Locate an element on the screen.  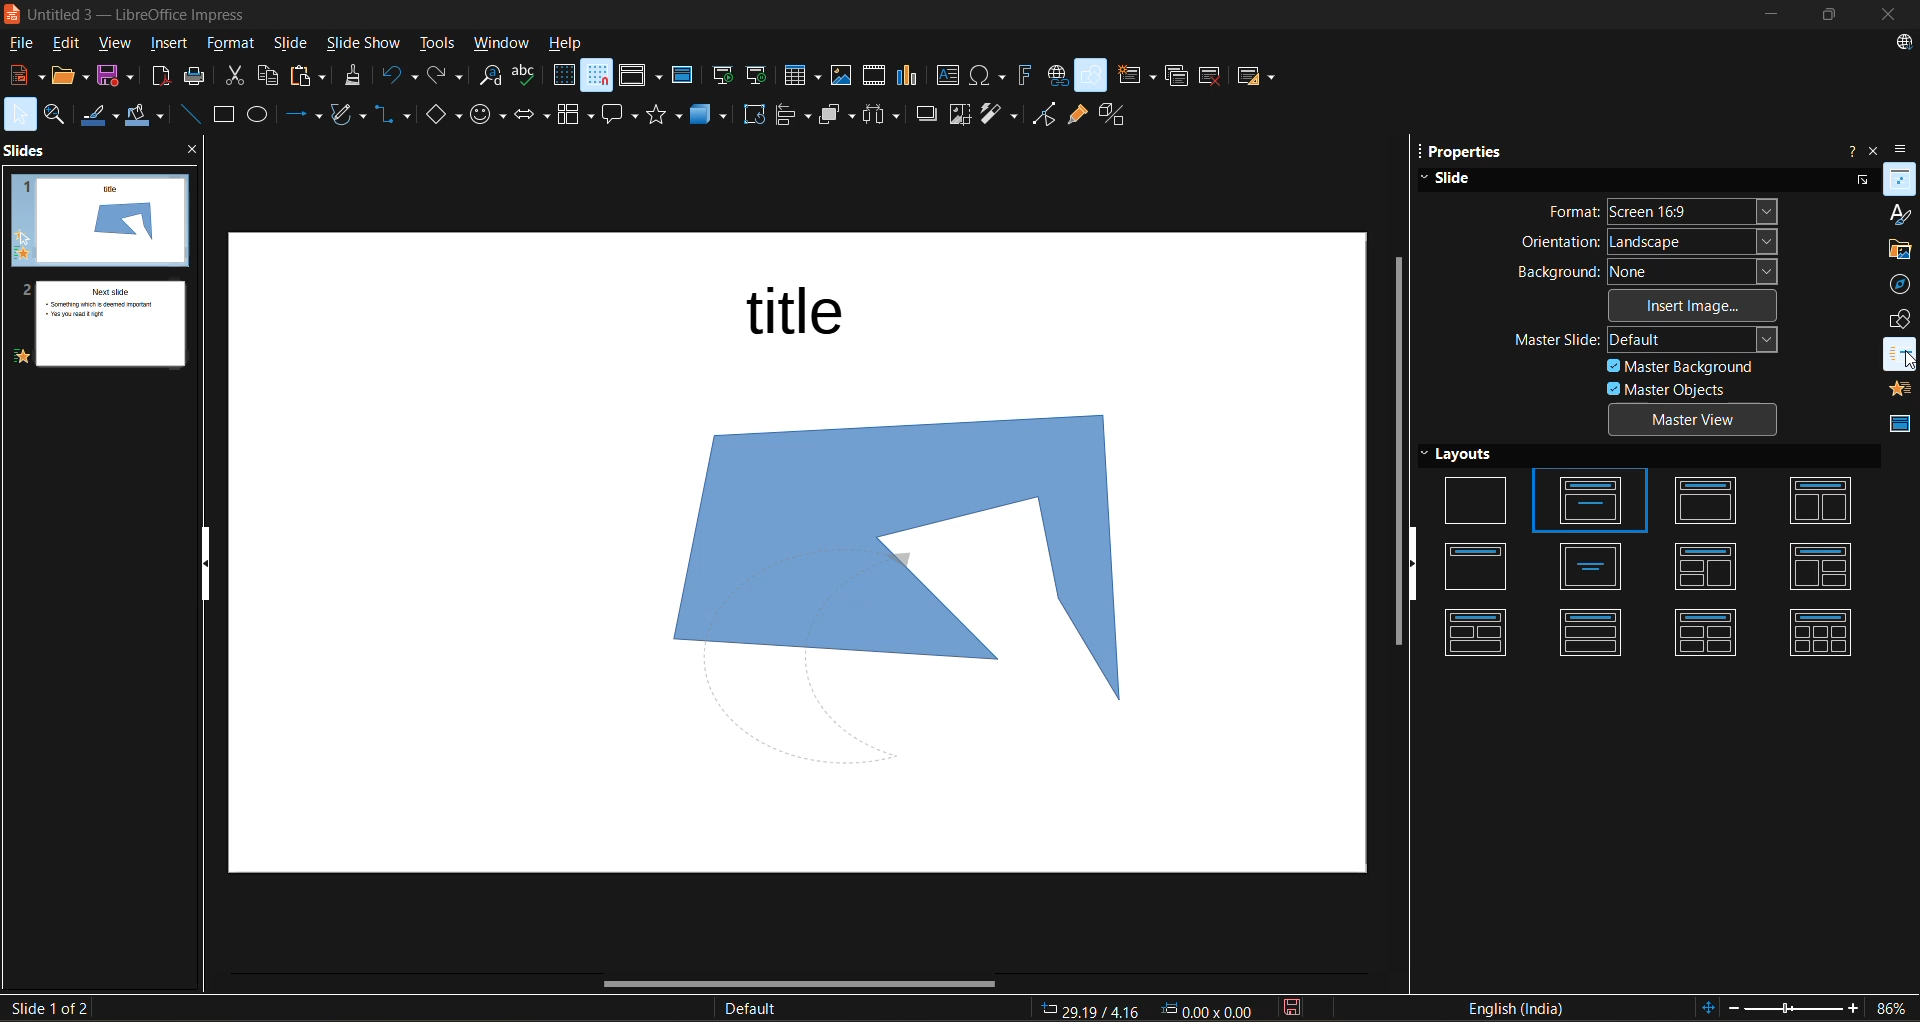
rectangle is located at coordinates (225, 115).